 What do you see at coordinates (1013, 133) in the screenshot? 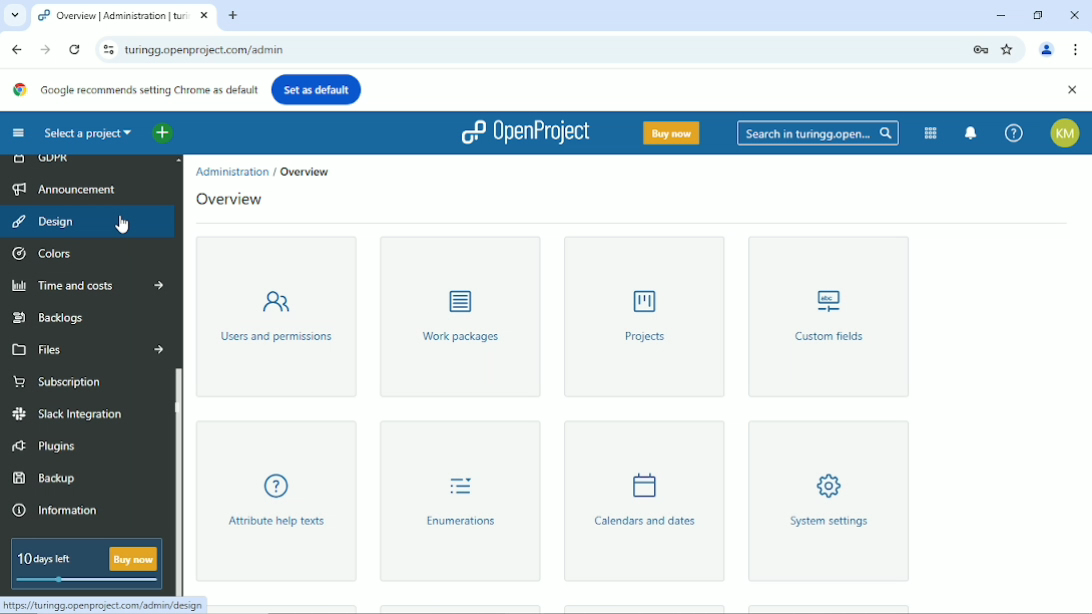
I see `Help` at bounding box center [1013, 133].